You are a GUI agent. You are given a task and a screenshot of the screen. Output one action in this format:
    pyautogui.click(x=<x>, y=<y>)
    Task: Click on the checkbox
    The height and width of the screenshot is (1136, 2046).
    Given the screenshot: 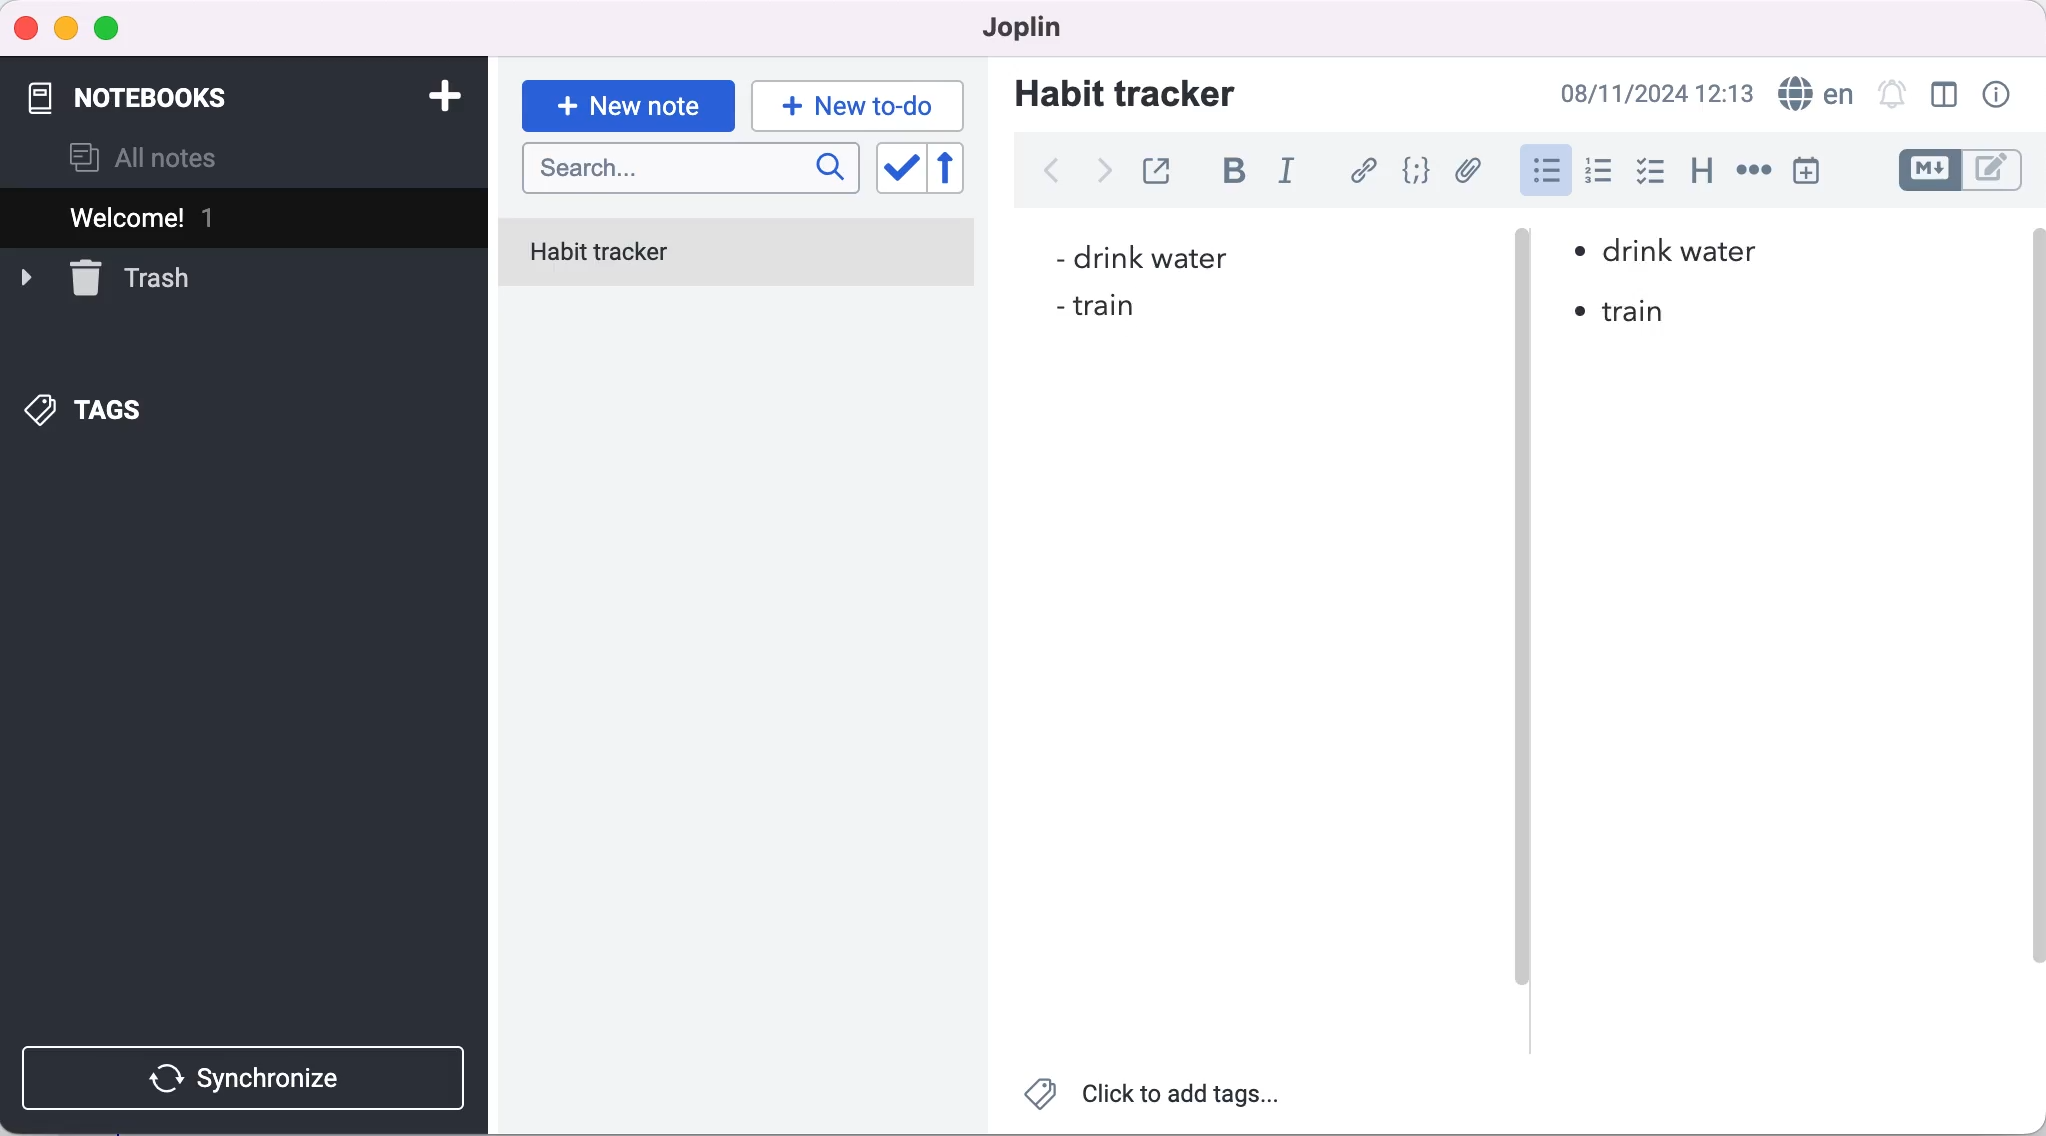 What is the action you would take?
    pyautogui.click(x=1652, y=174)
    